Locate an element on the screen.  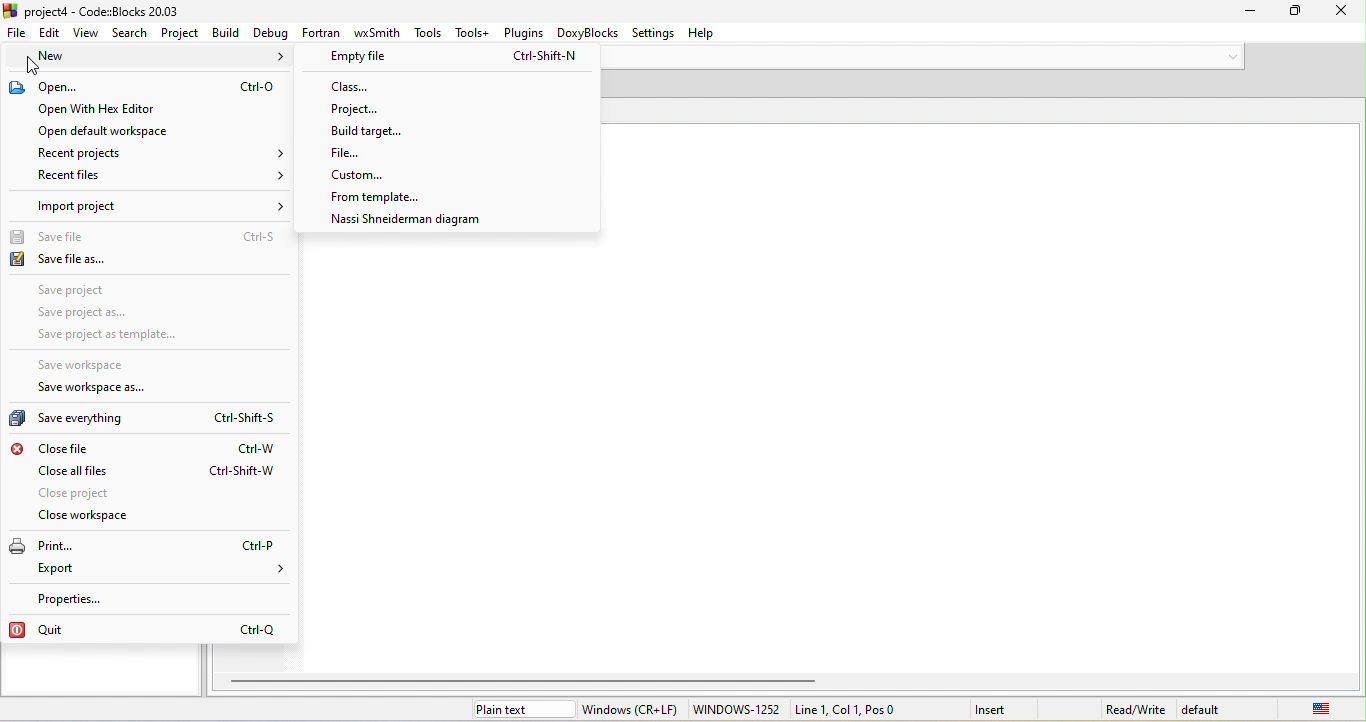
properties is located at coordinates (82, 600).